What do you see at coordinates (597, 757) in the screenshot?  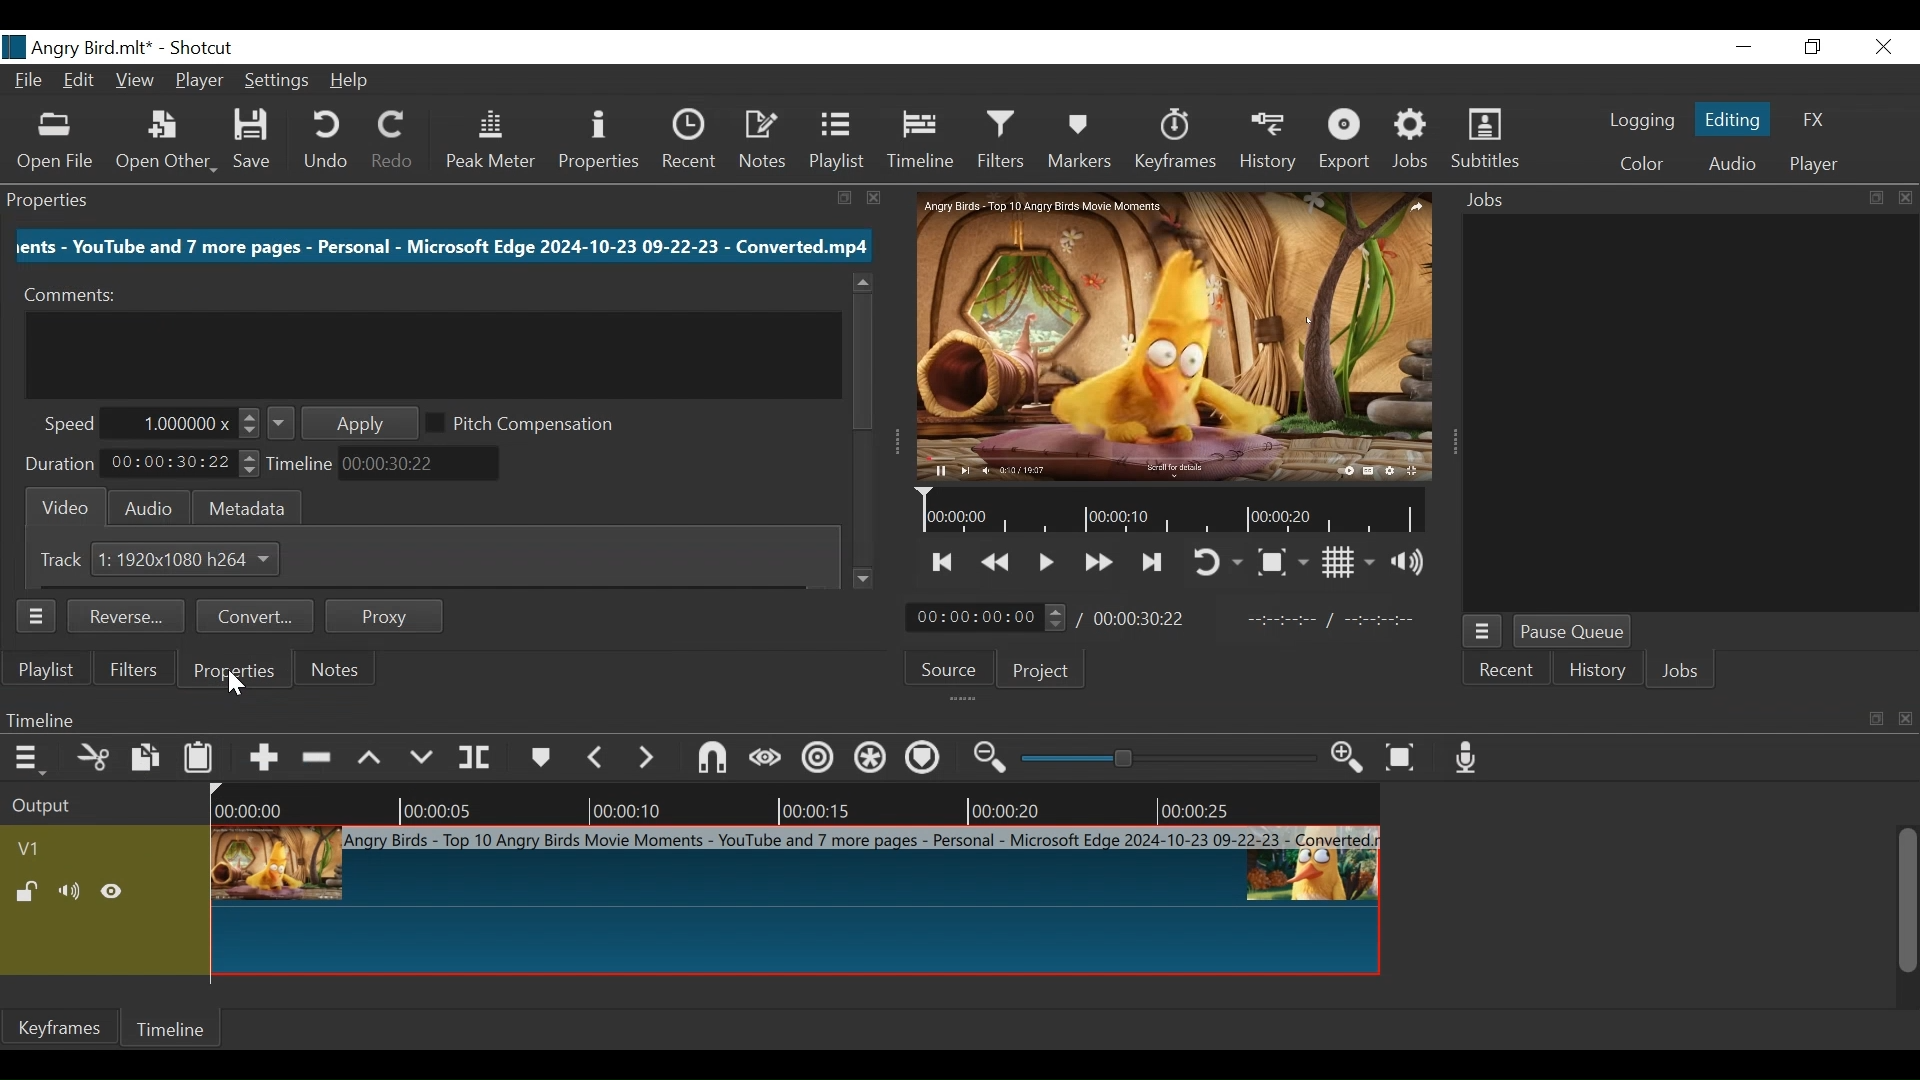 I see `Previous Marker` at bounding box center [597, 757].